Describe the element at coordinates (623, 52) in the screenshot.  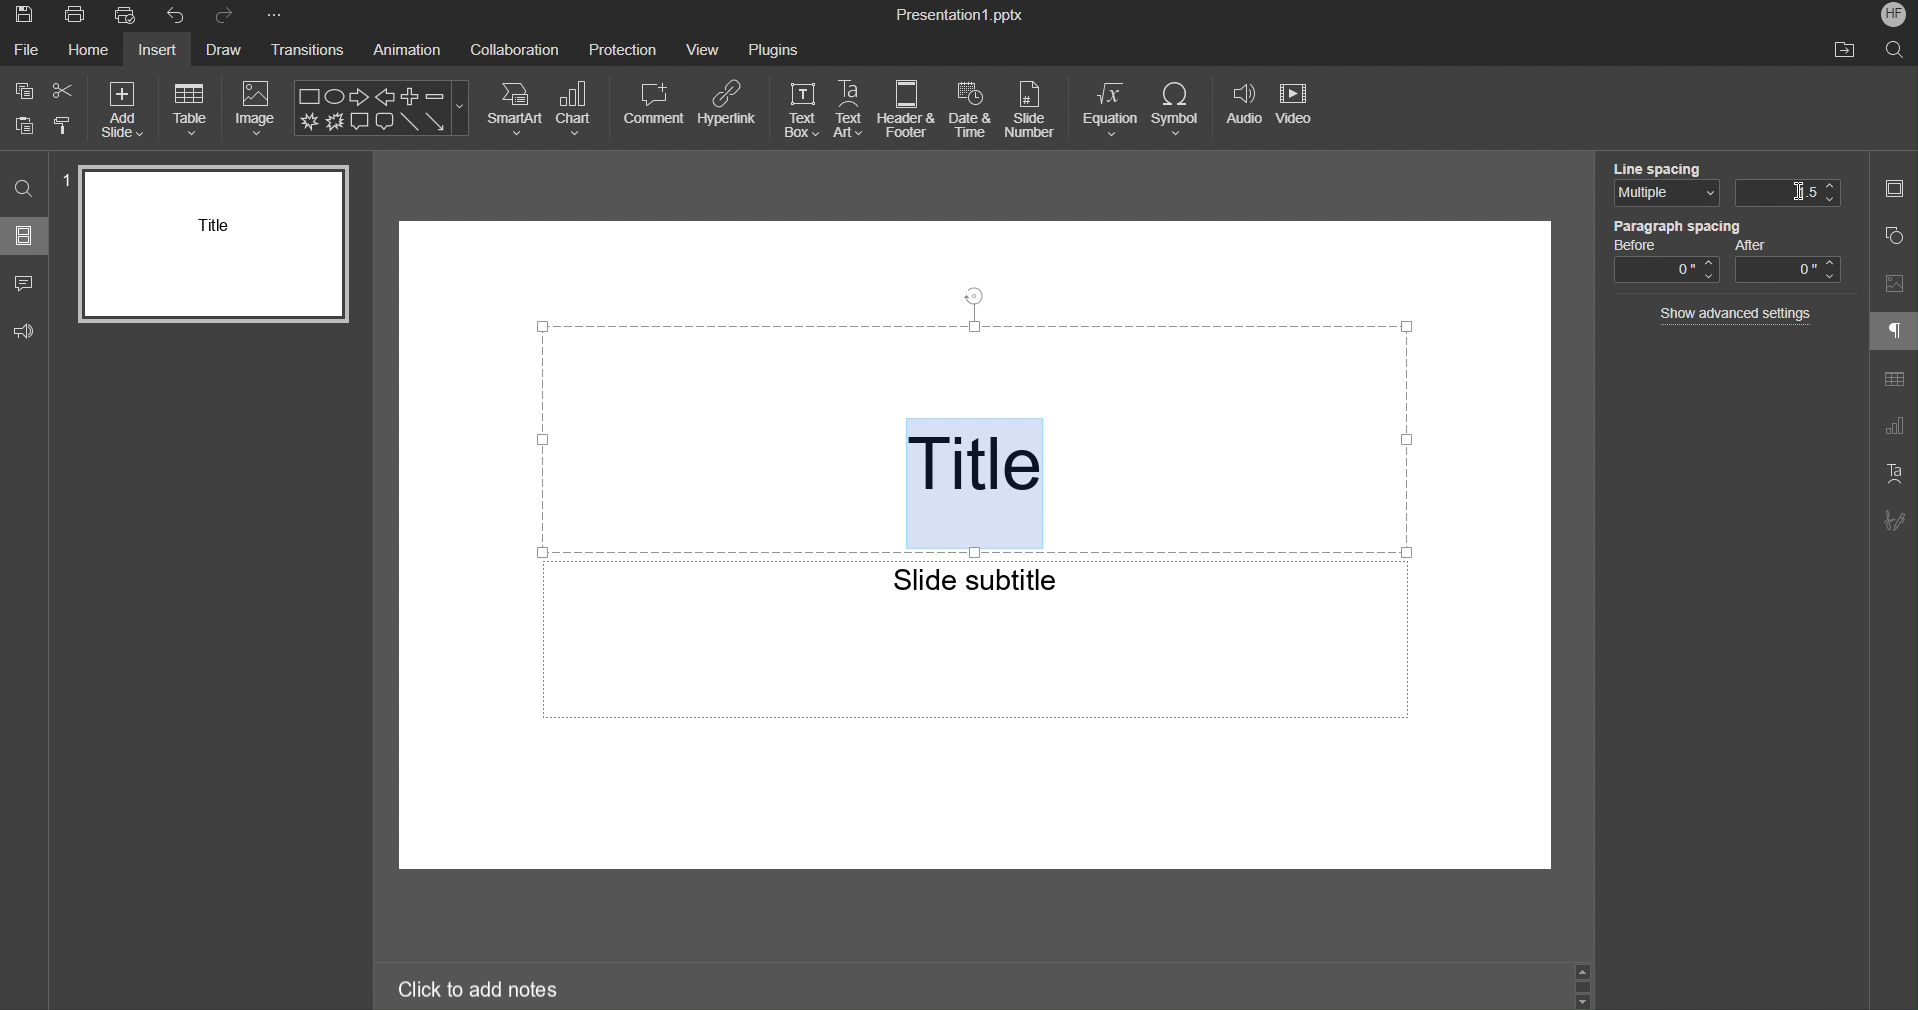
I see `Protection` at that location.